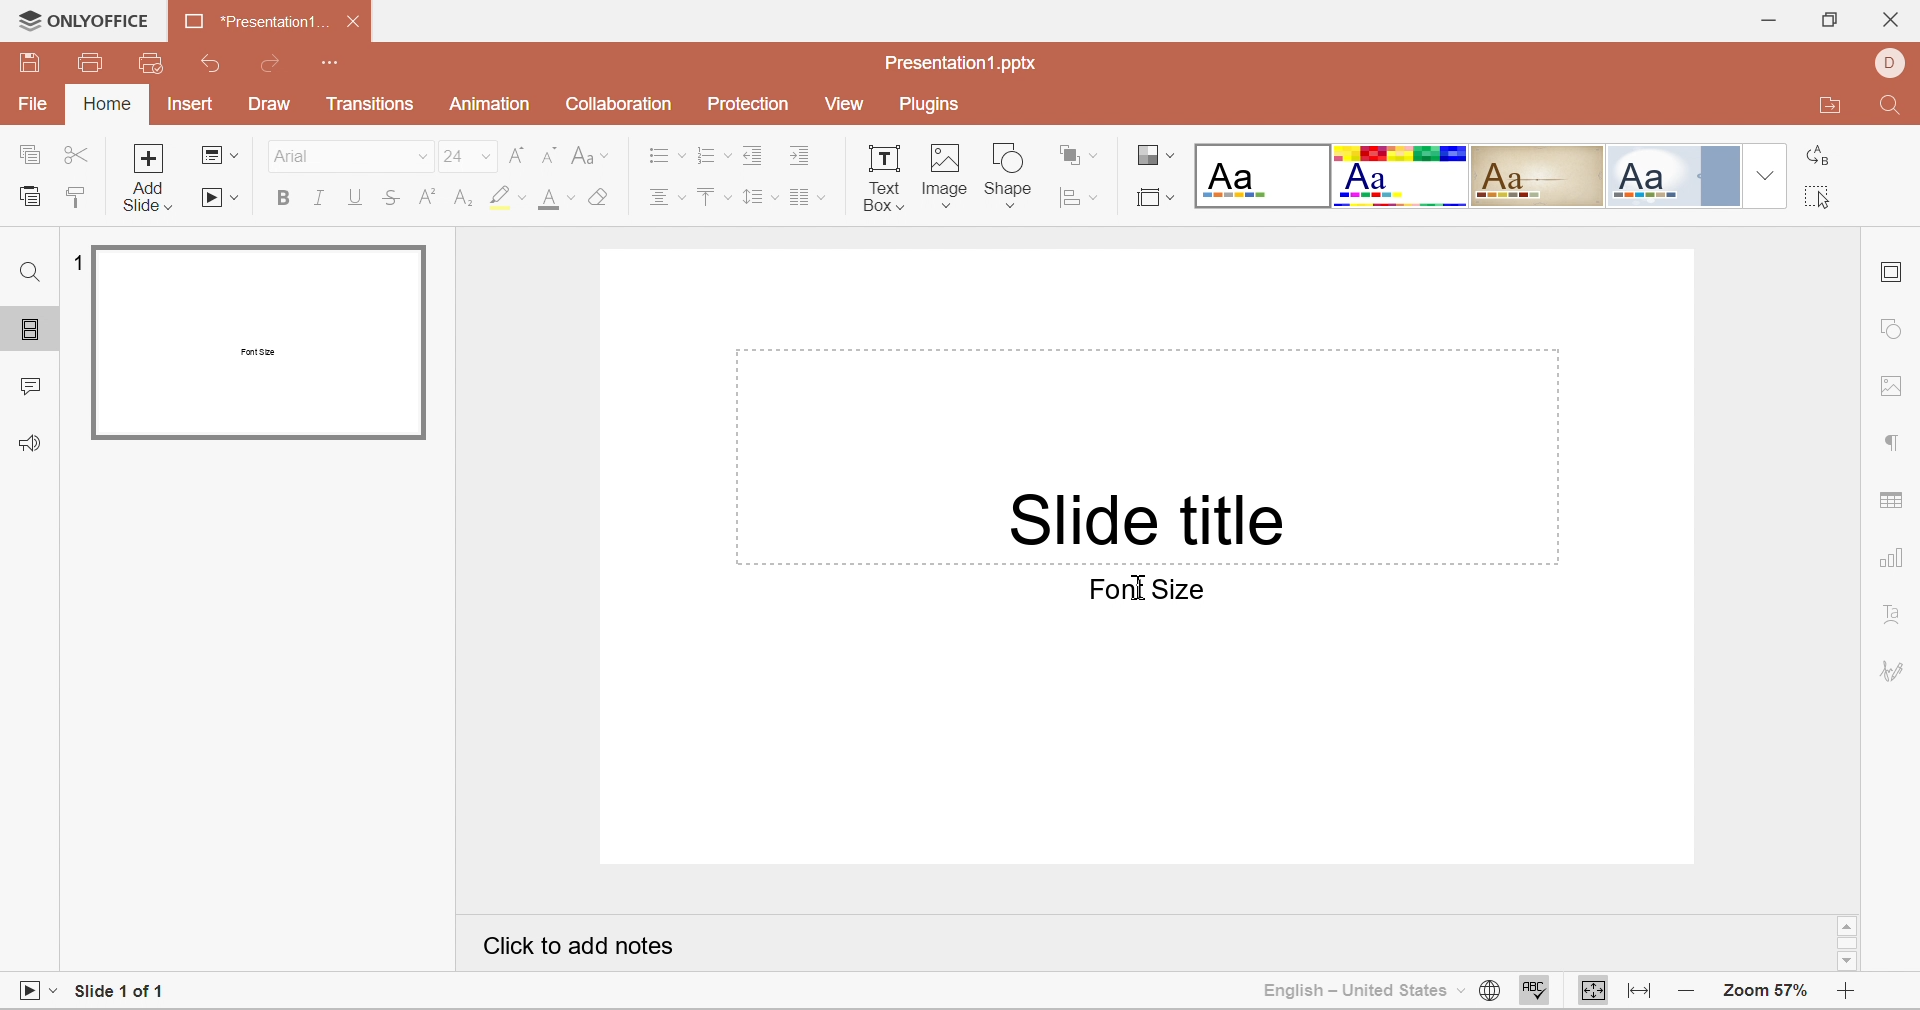 The image size is (1920, 1010). I want to click on Arrange shape, so click(1077, 154).